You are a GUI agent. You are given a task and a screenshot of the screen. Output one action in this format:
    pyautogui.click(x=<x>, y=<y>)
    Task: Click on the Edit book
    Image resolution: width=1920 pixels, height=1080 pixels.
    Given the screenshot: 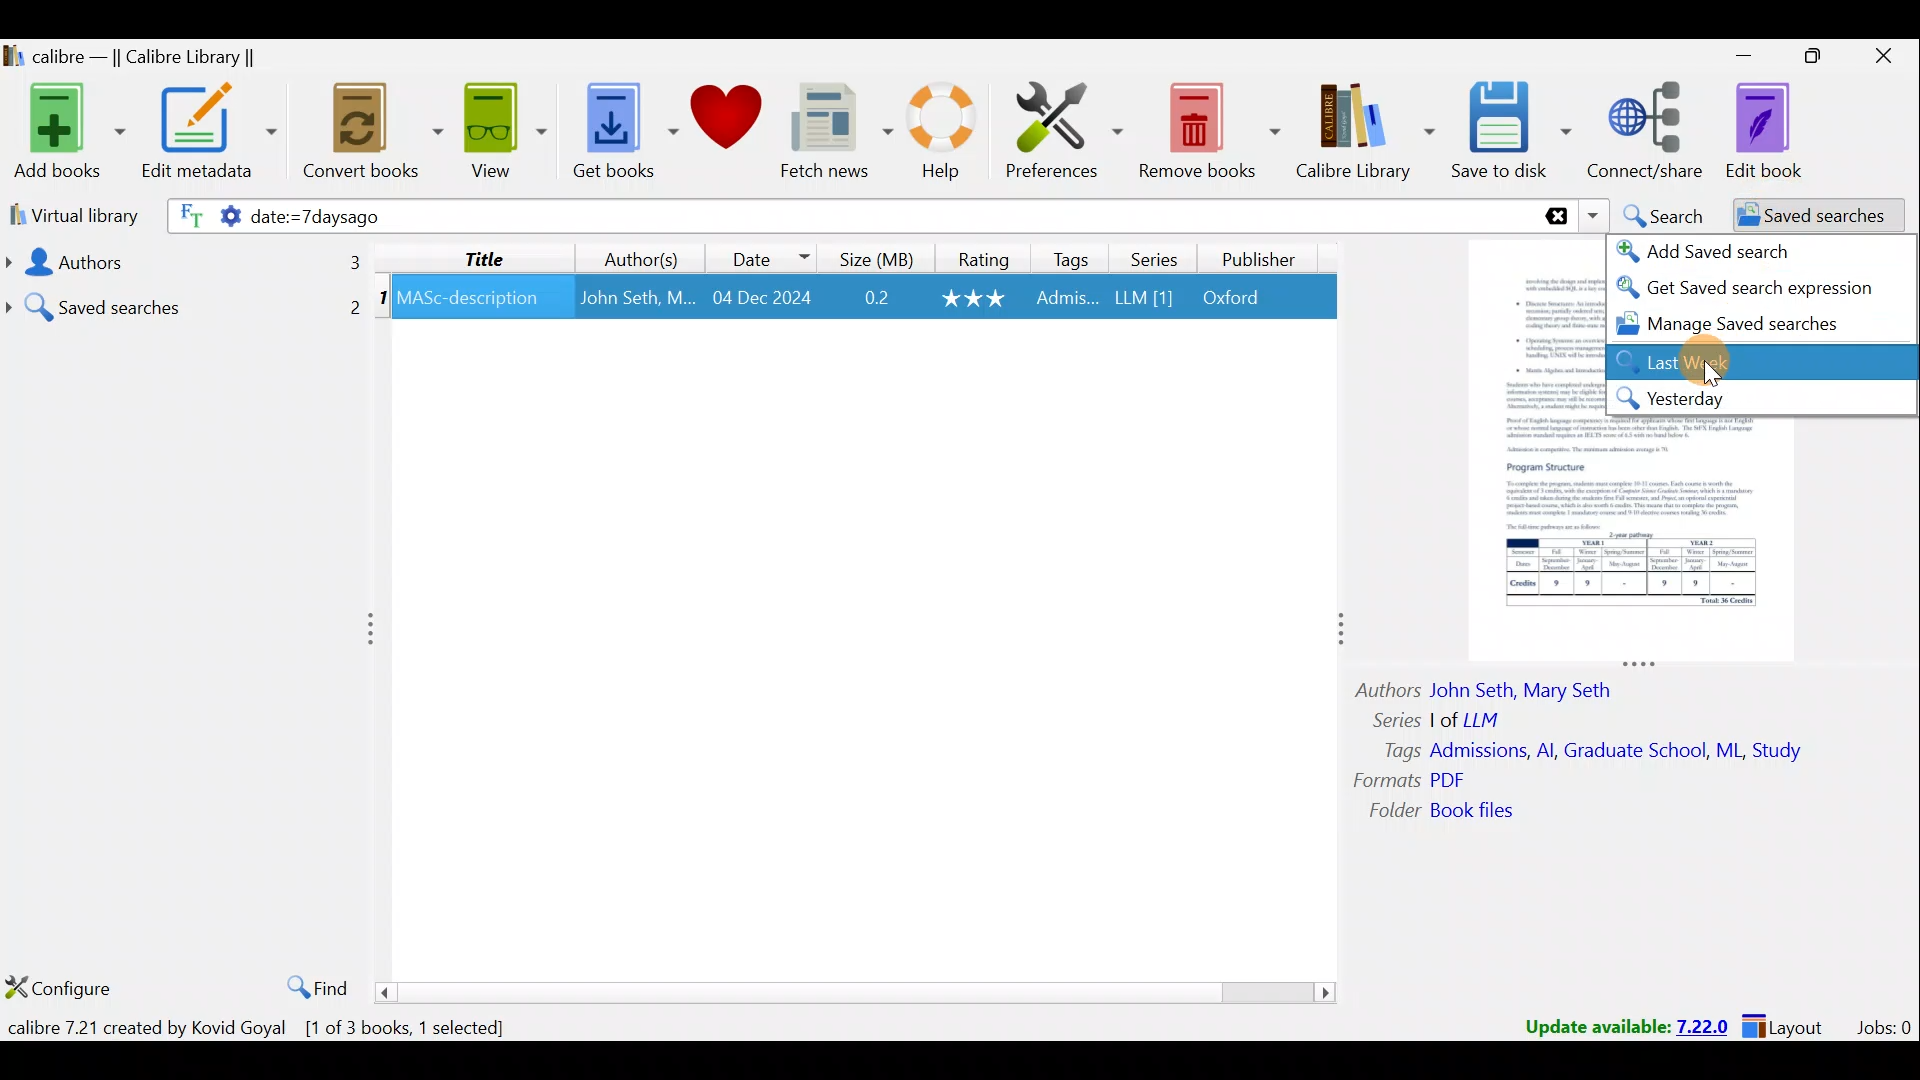 What is the action you would take?
    pyautogui.click(x=1780, y=130)
    